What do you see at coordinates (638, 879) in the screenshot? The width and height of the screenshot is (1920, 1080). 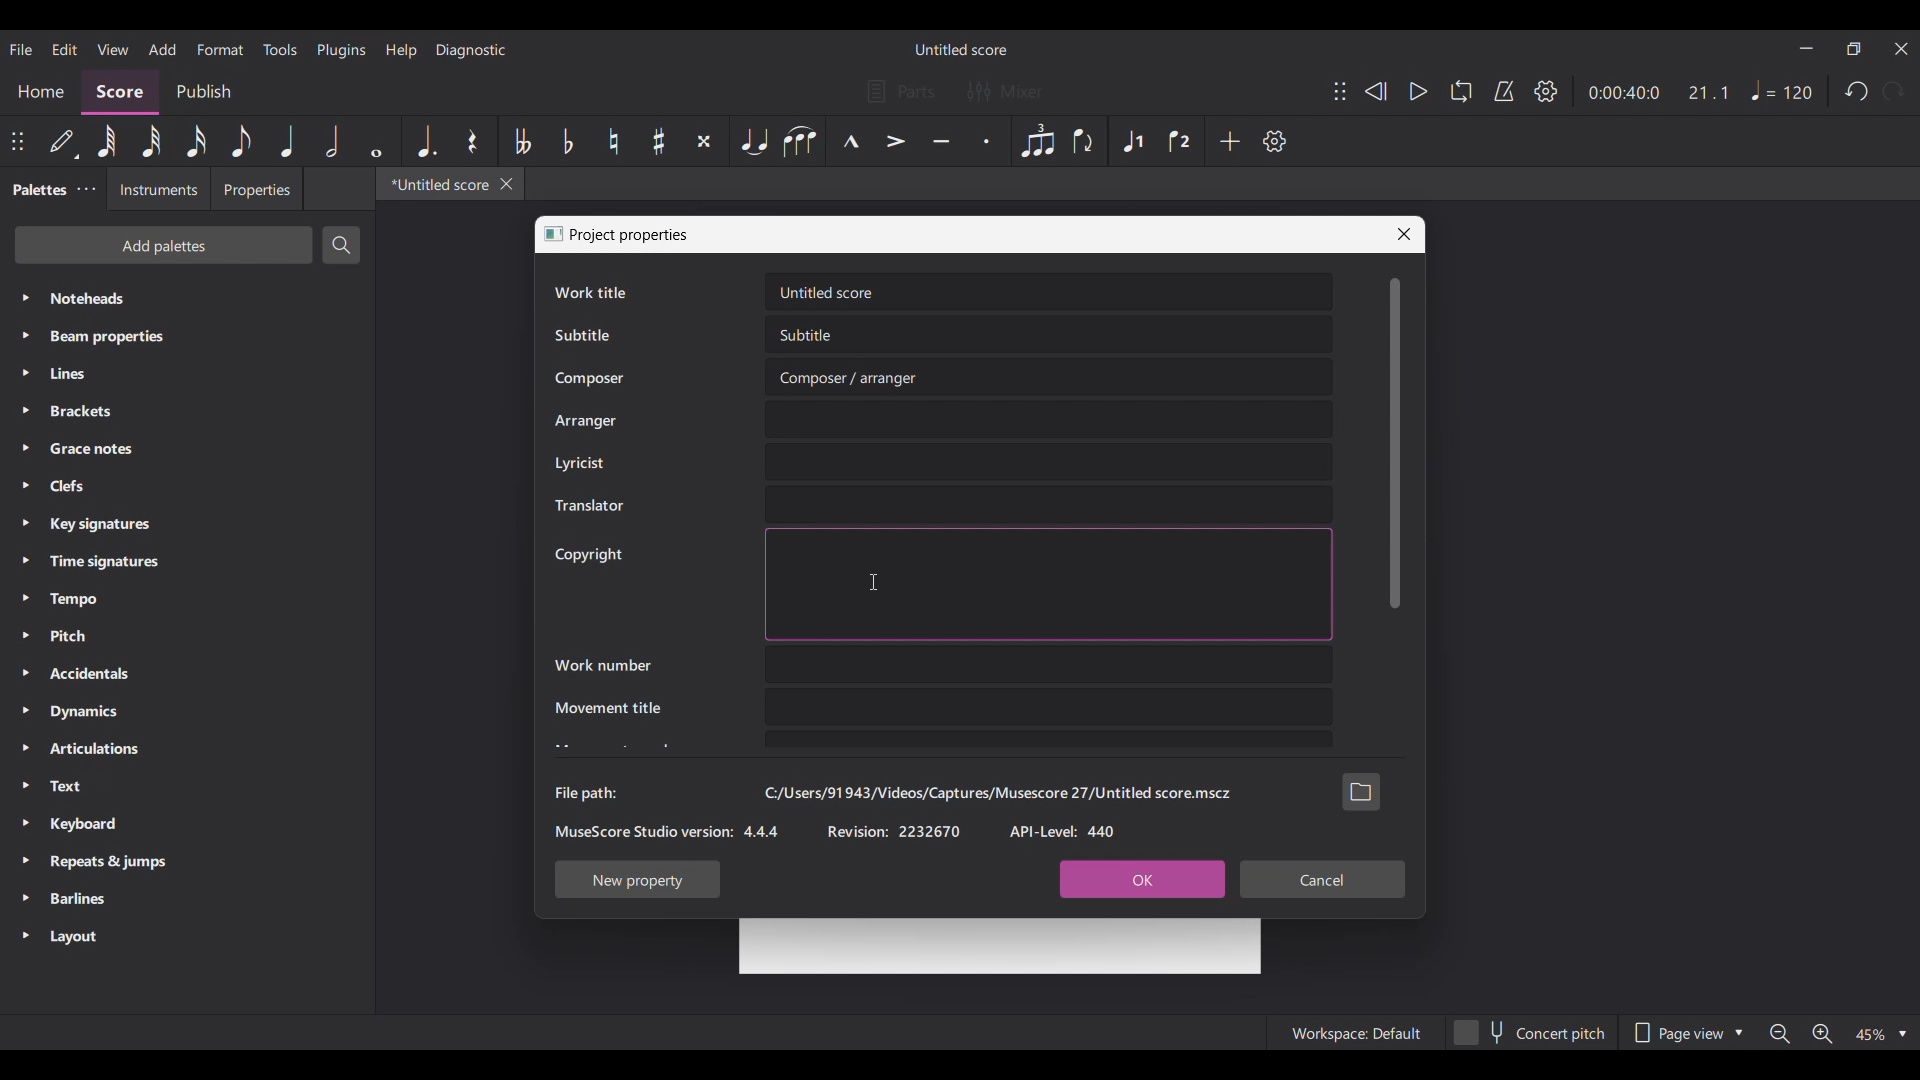 I see `New property` at bounding box center [638, 879].